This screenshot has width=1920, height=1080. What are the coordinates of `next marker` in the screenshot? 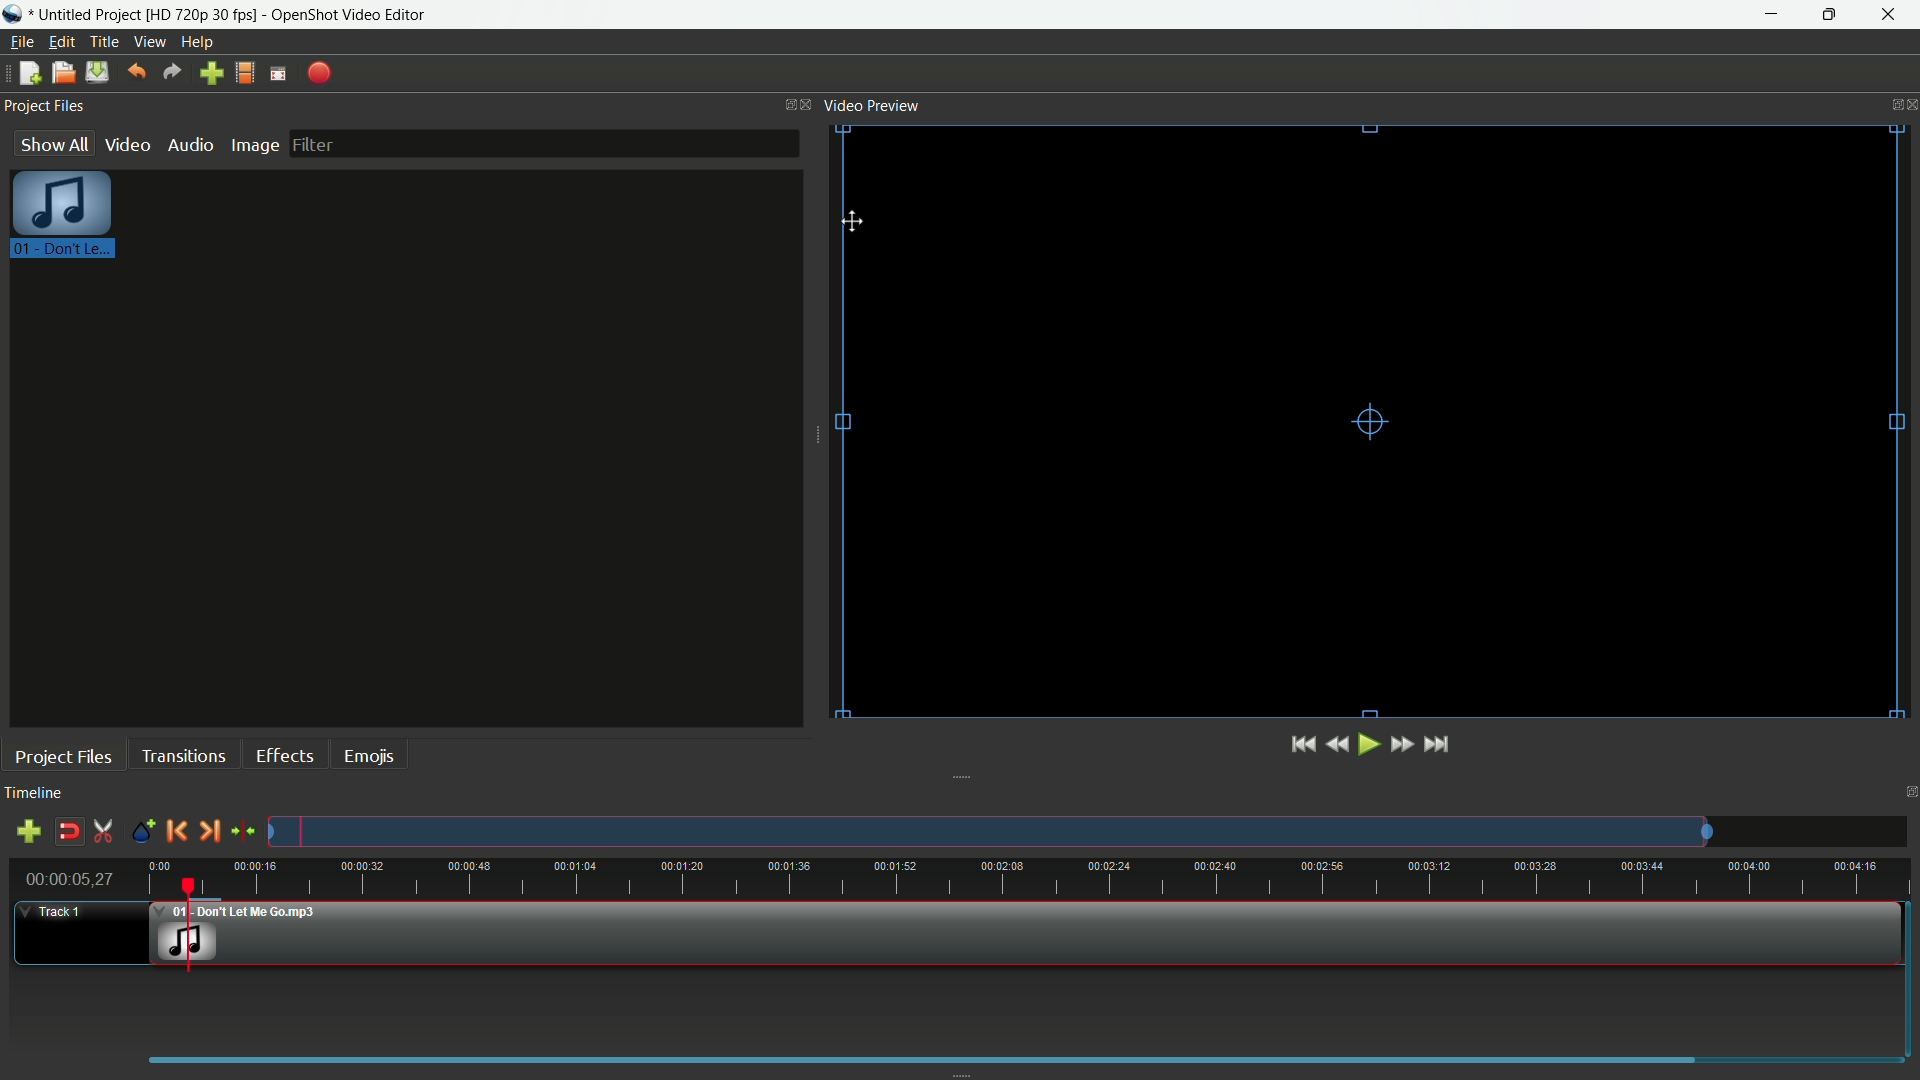 It's located at (208, 831).